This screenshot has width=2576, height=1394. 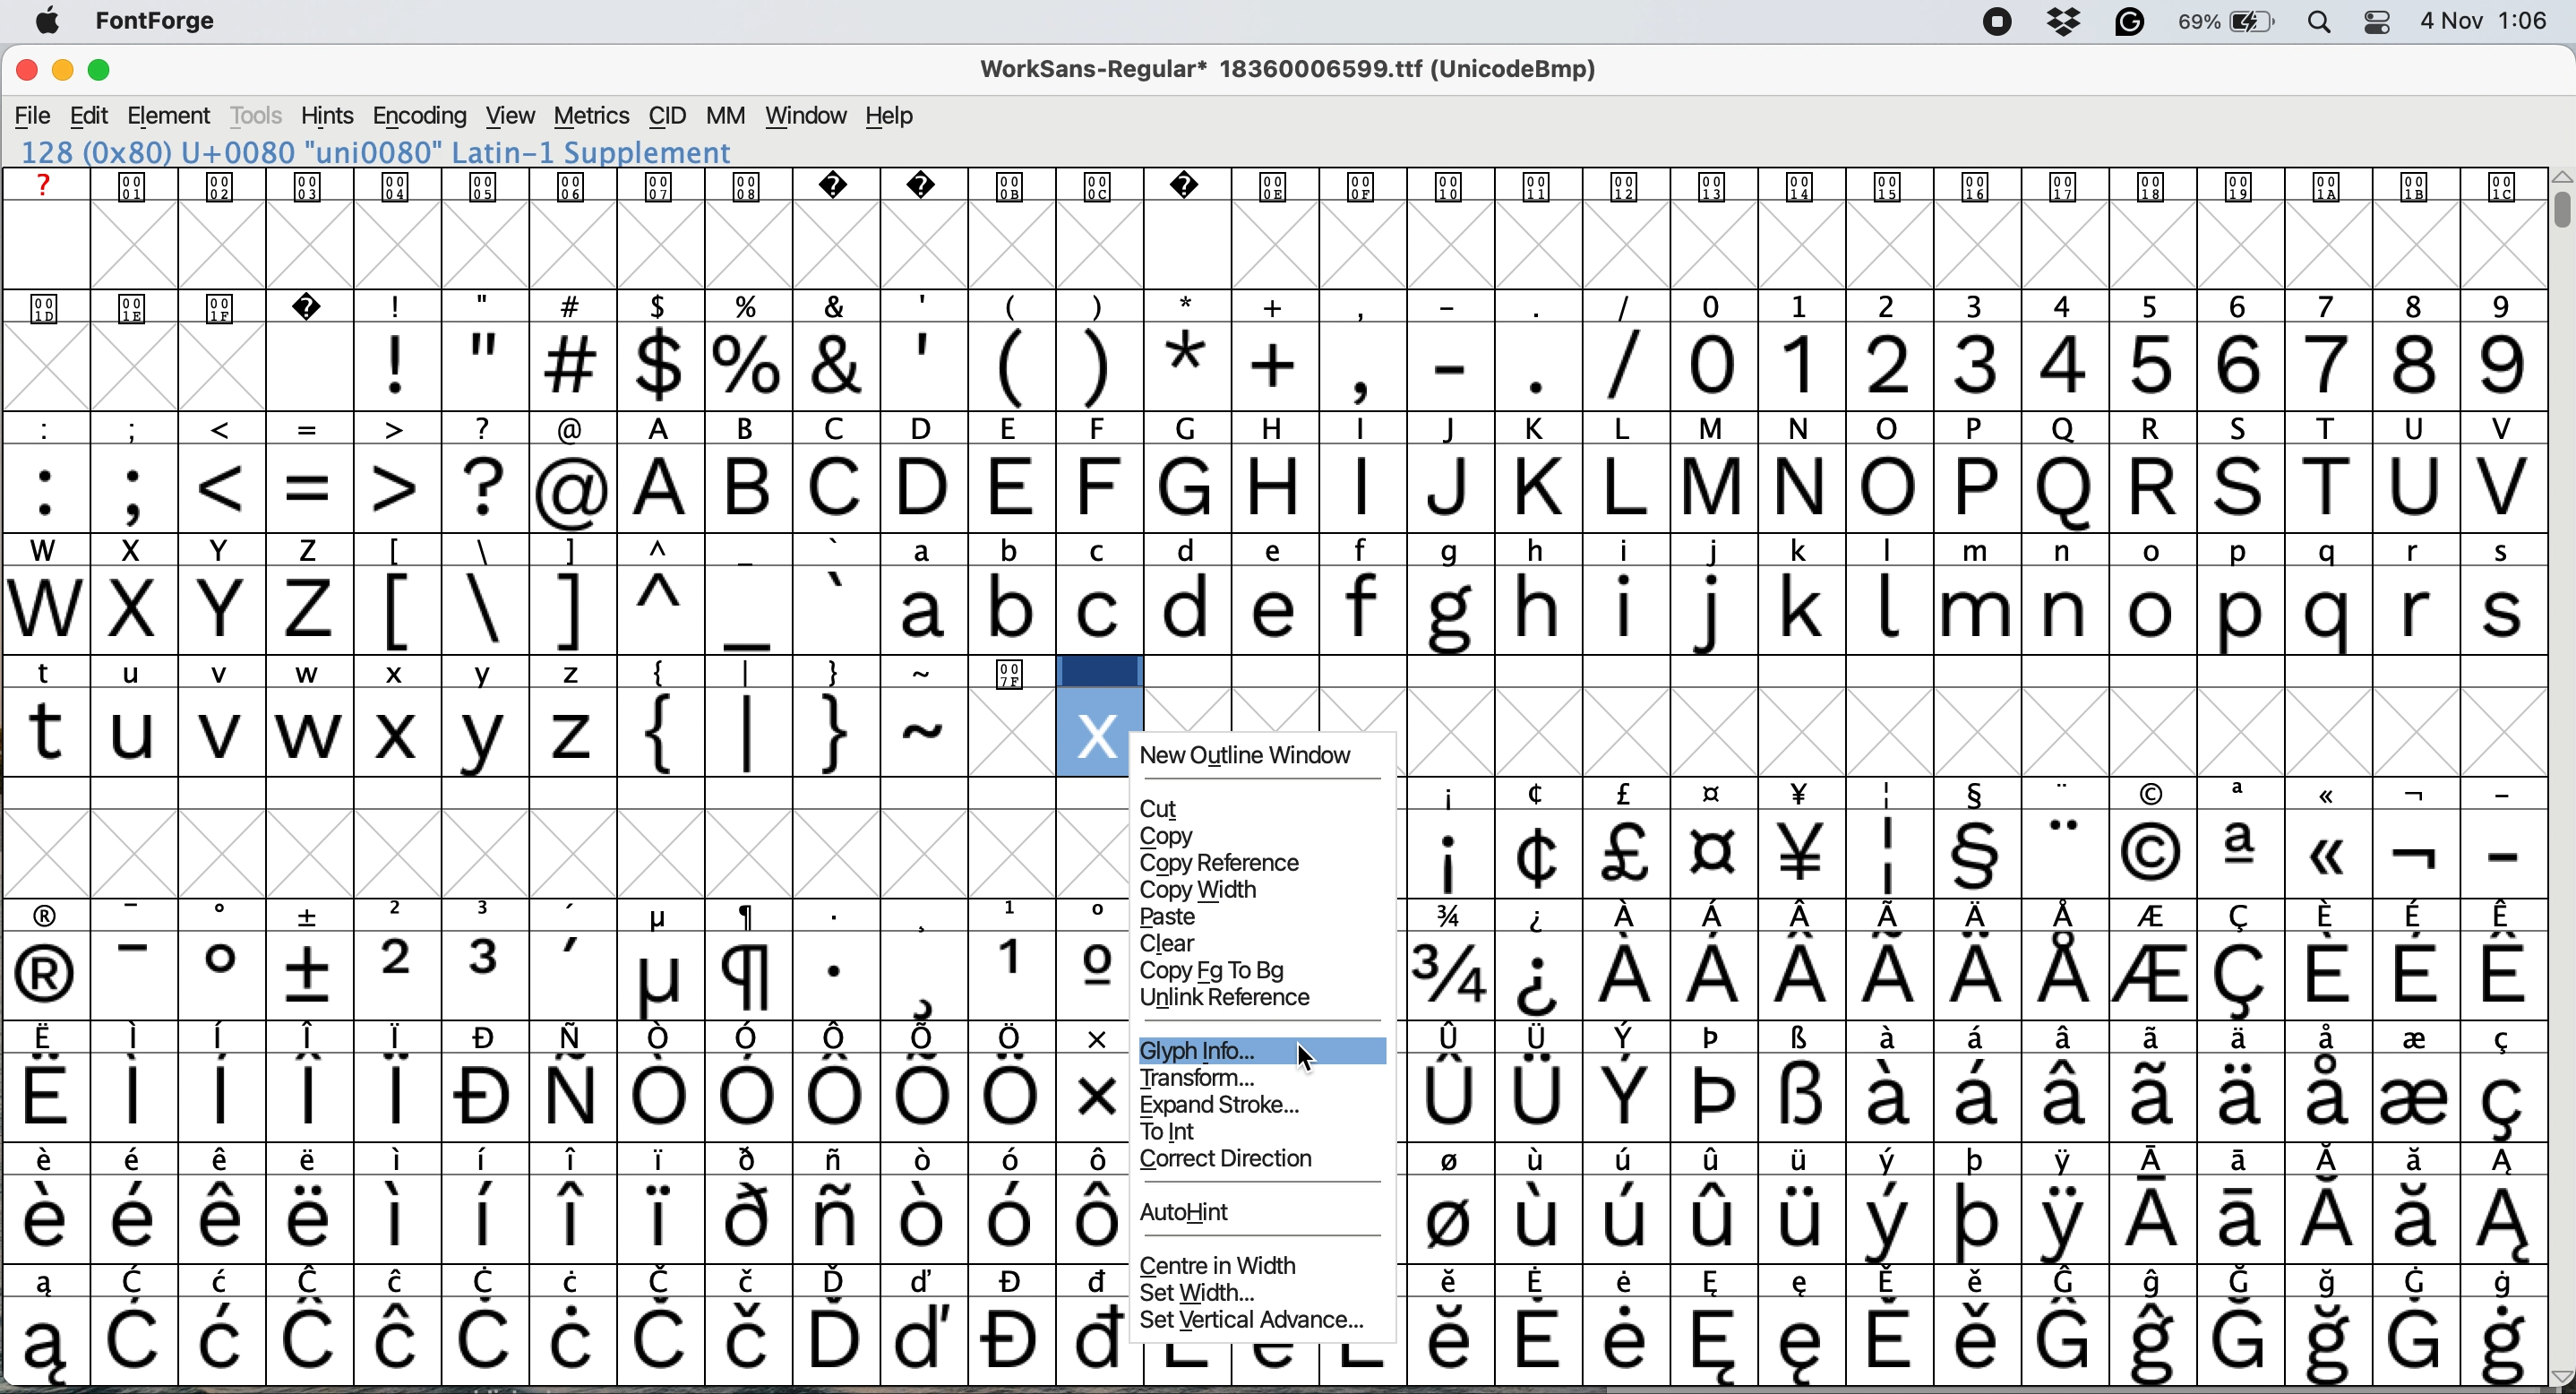 I want to click on text, so click(x=1267, y=186).